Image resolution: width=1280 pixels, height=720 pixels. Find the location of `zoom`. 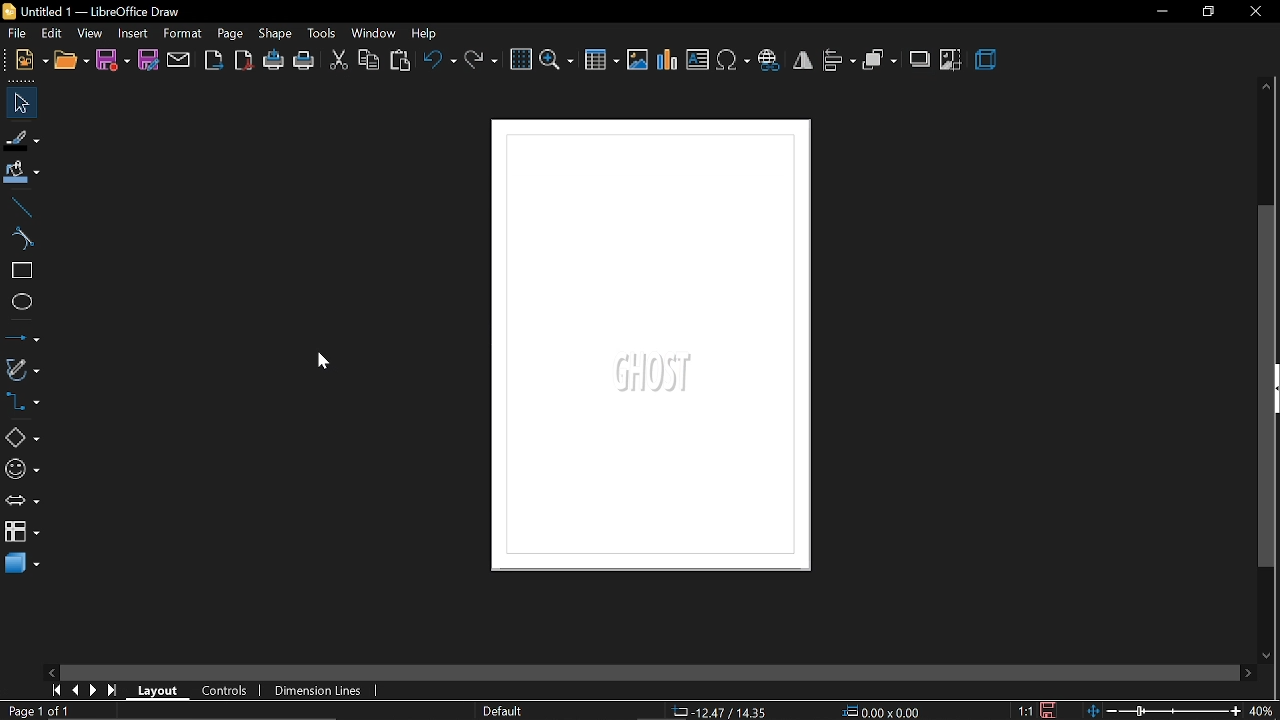

zoom is located at coordinates (557, 61).